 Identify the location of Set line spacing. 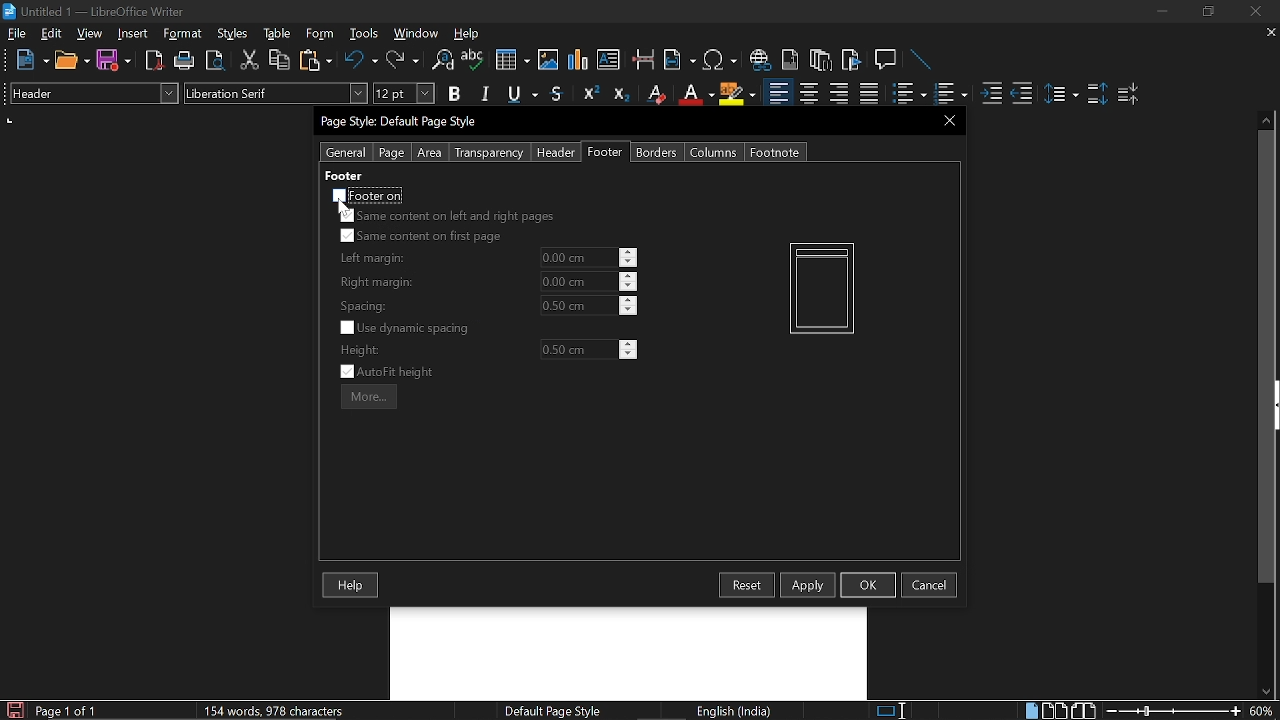
(1060, 94).